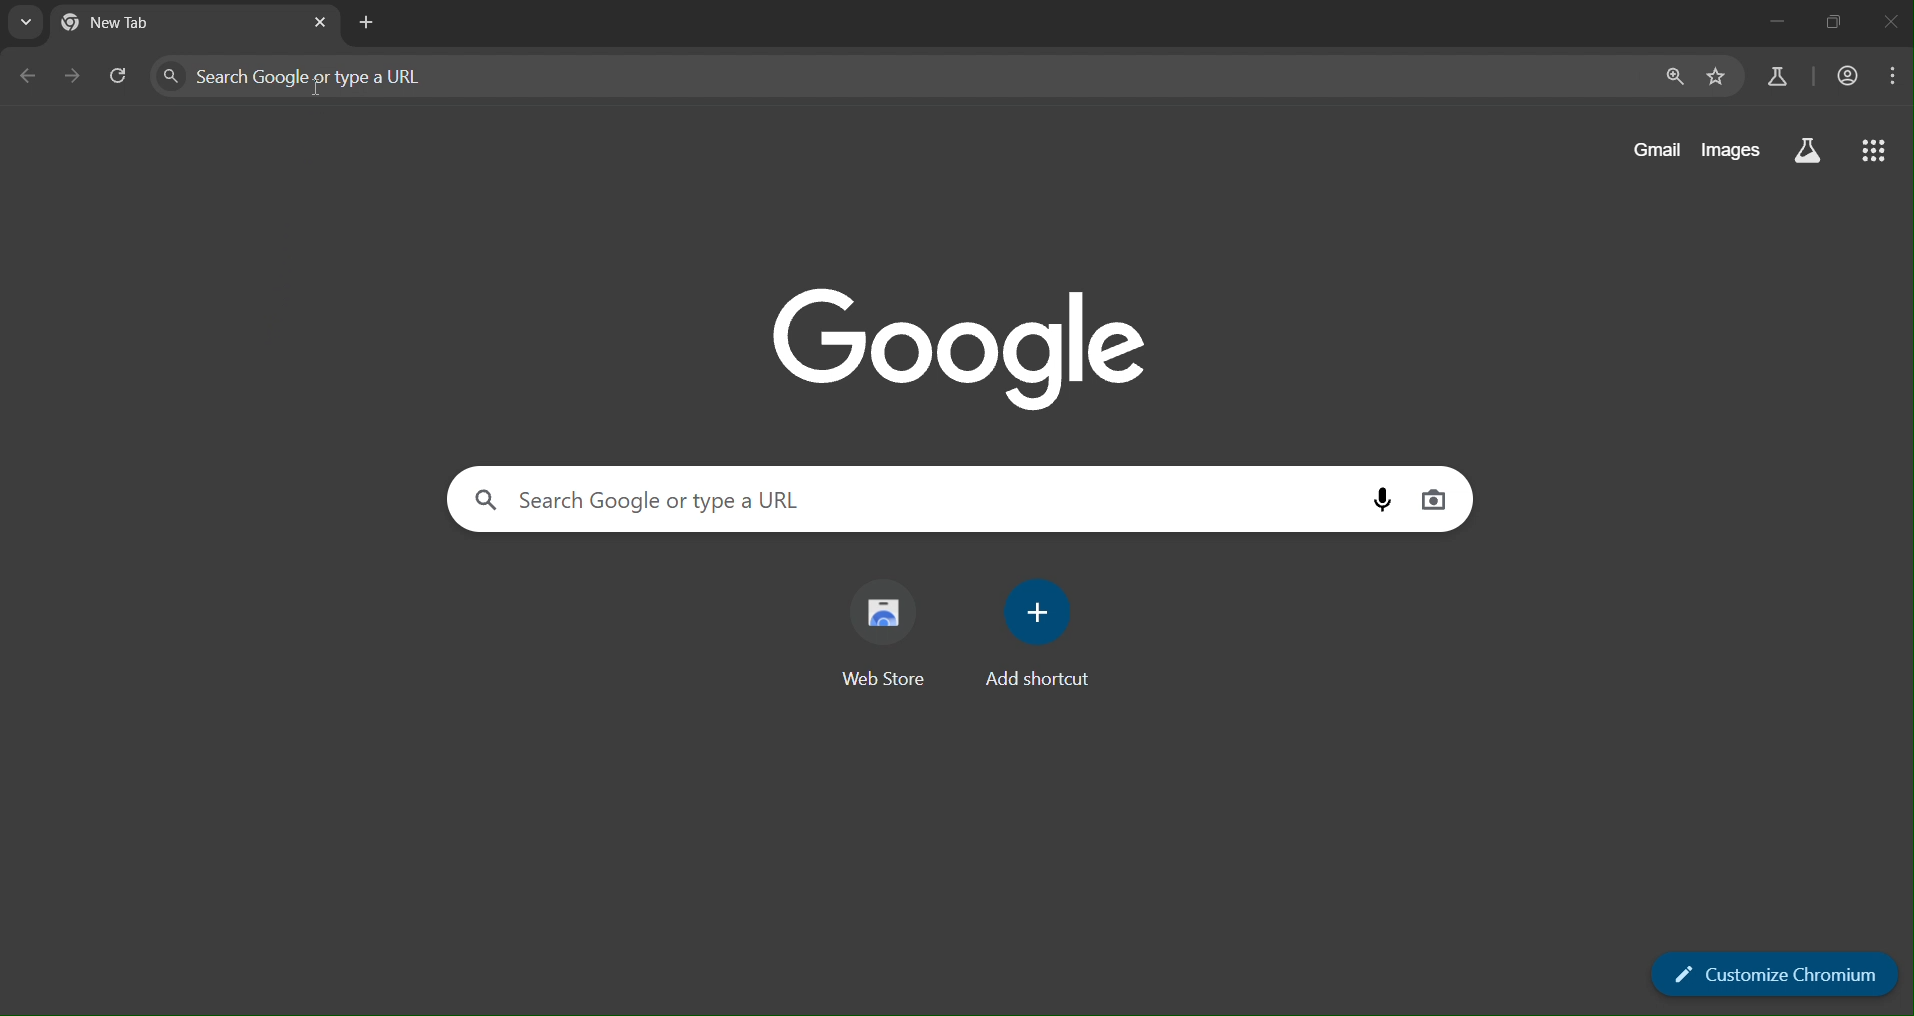  I want to click on new tab, so click(370, 22).